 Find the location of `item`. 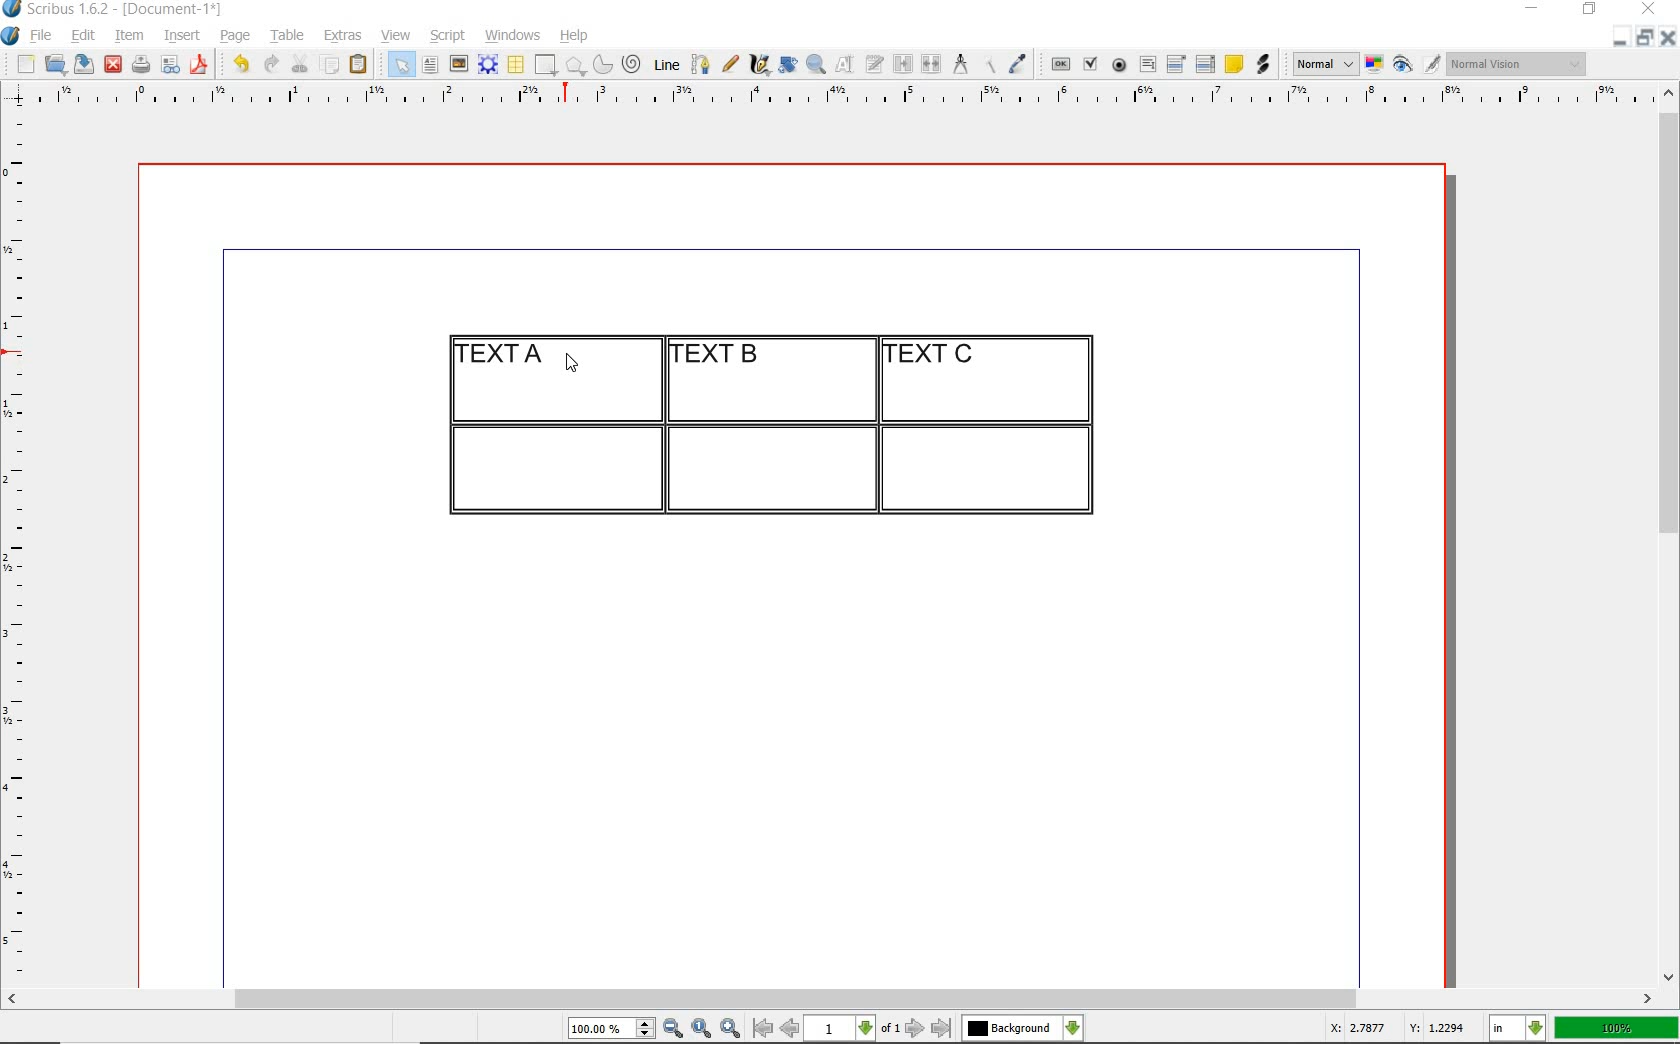

item is located at coordinates (128, 36).